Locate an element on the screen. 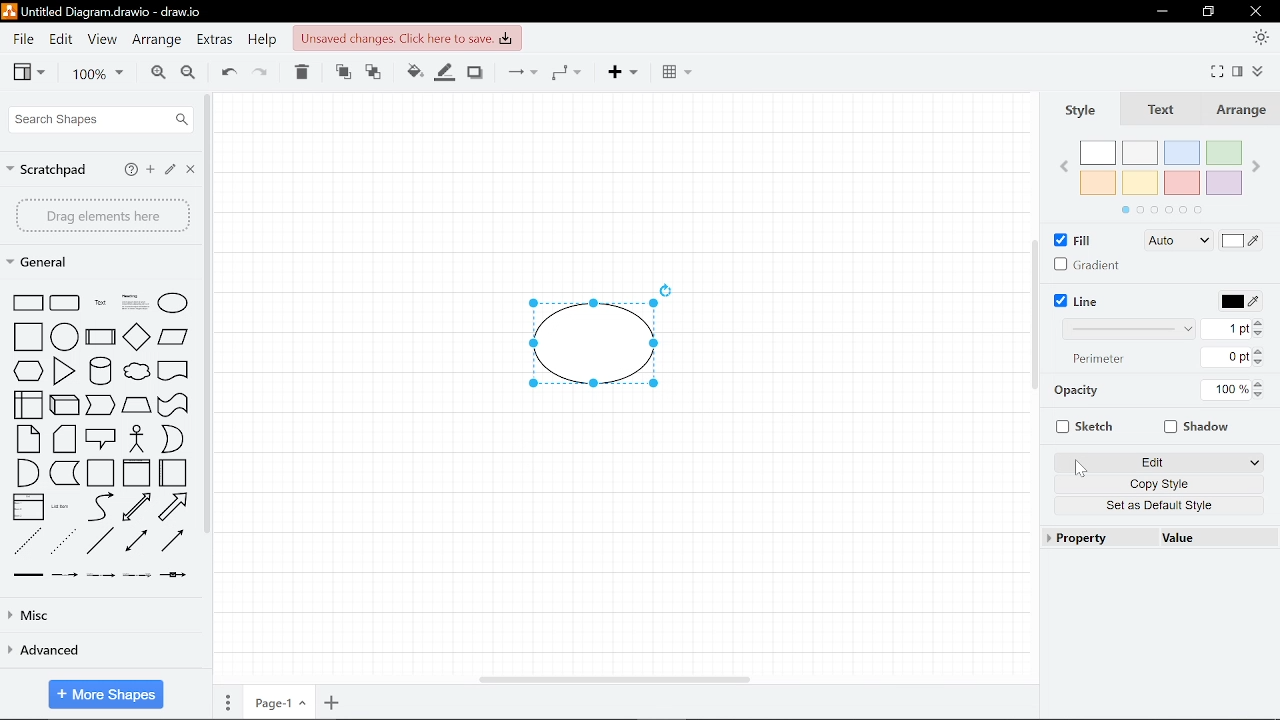 Image resolution: width=1280 pixels, height=720 pixels. Minimize is located at coordinates (1161, 12).